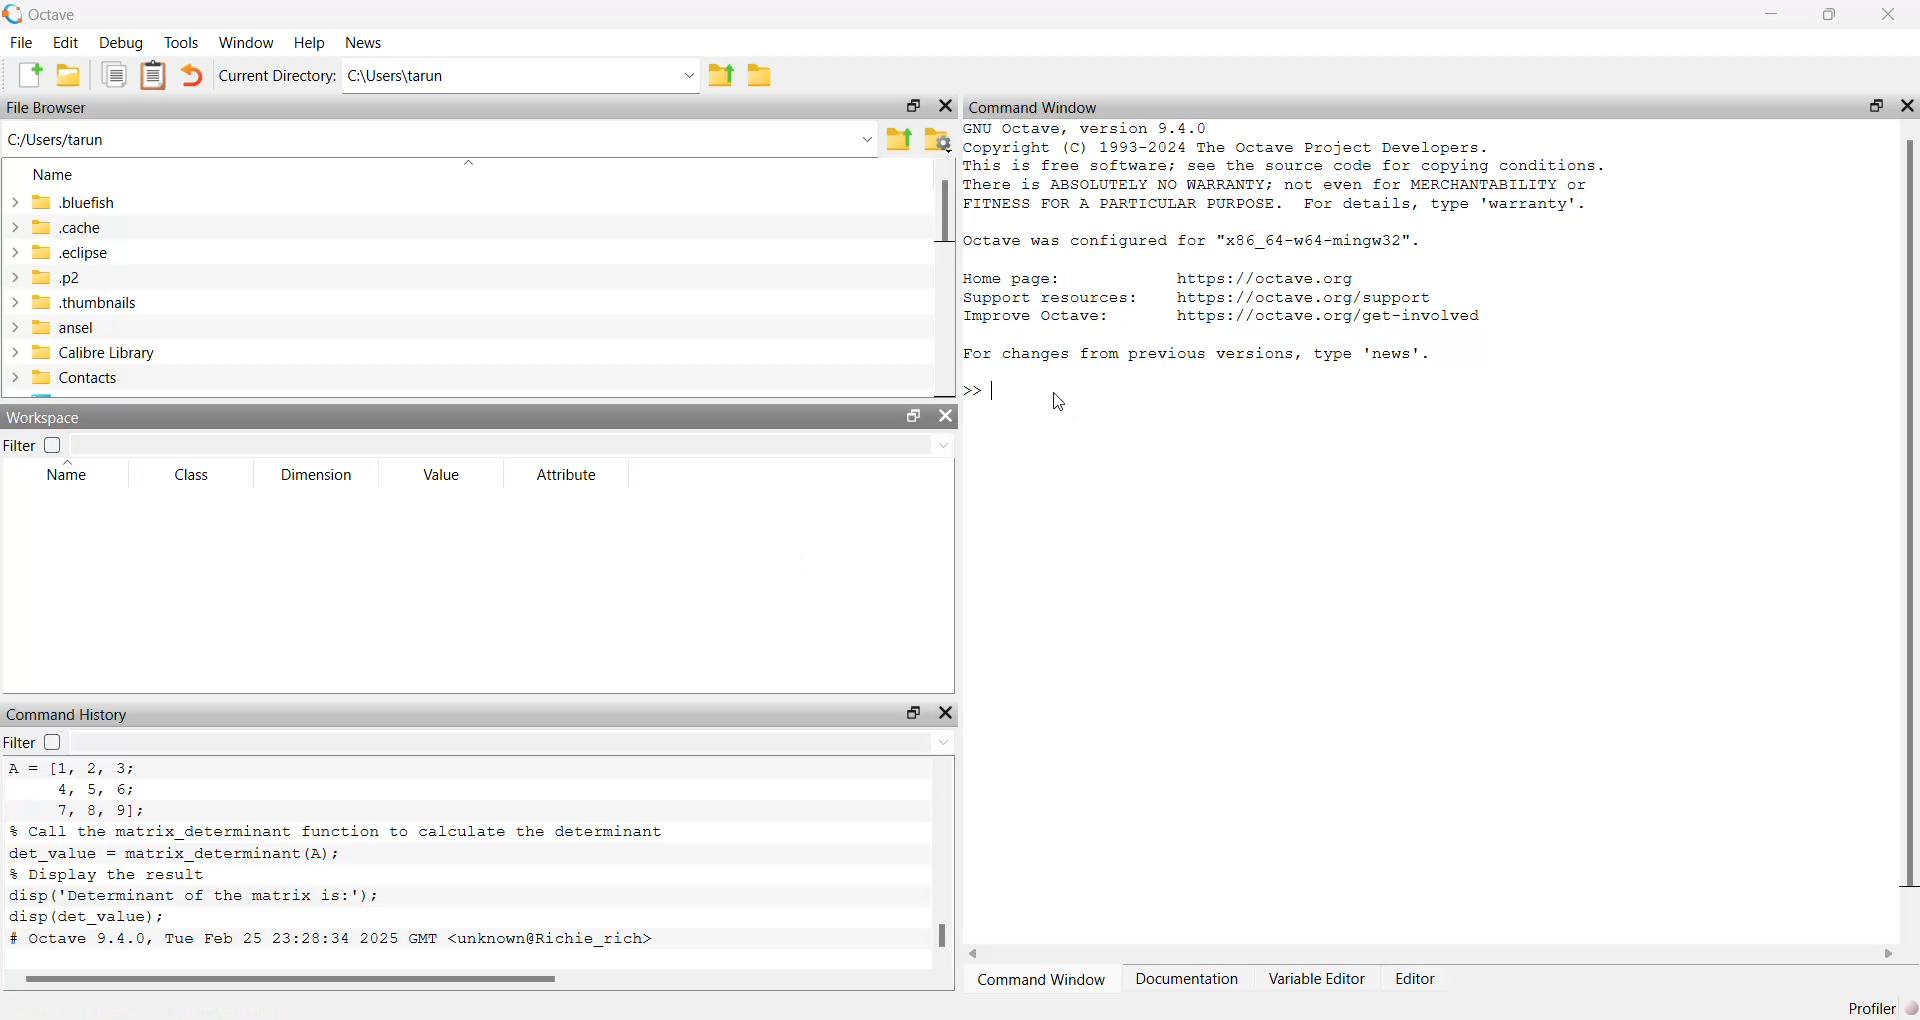  I want to click on Documentation, so click(1187, 978).